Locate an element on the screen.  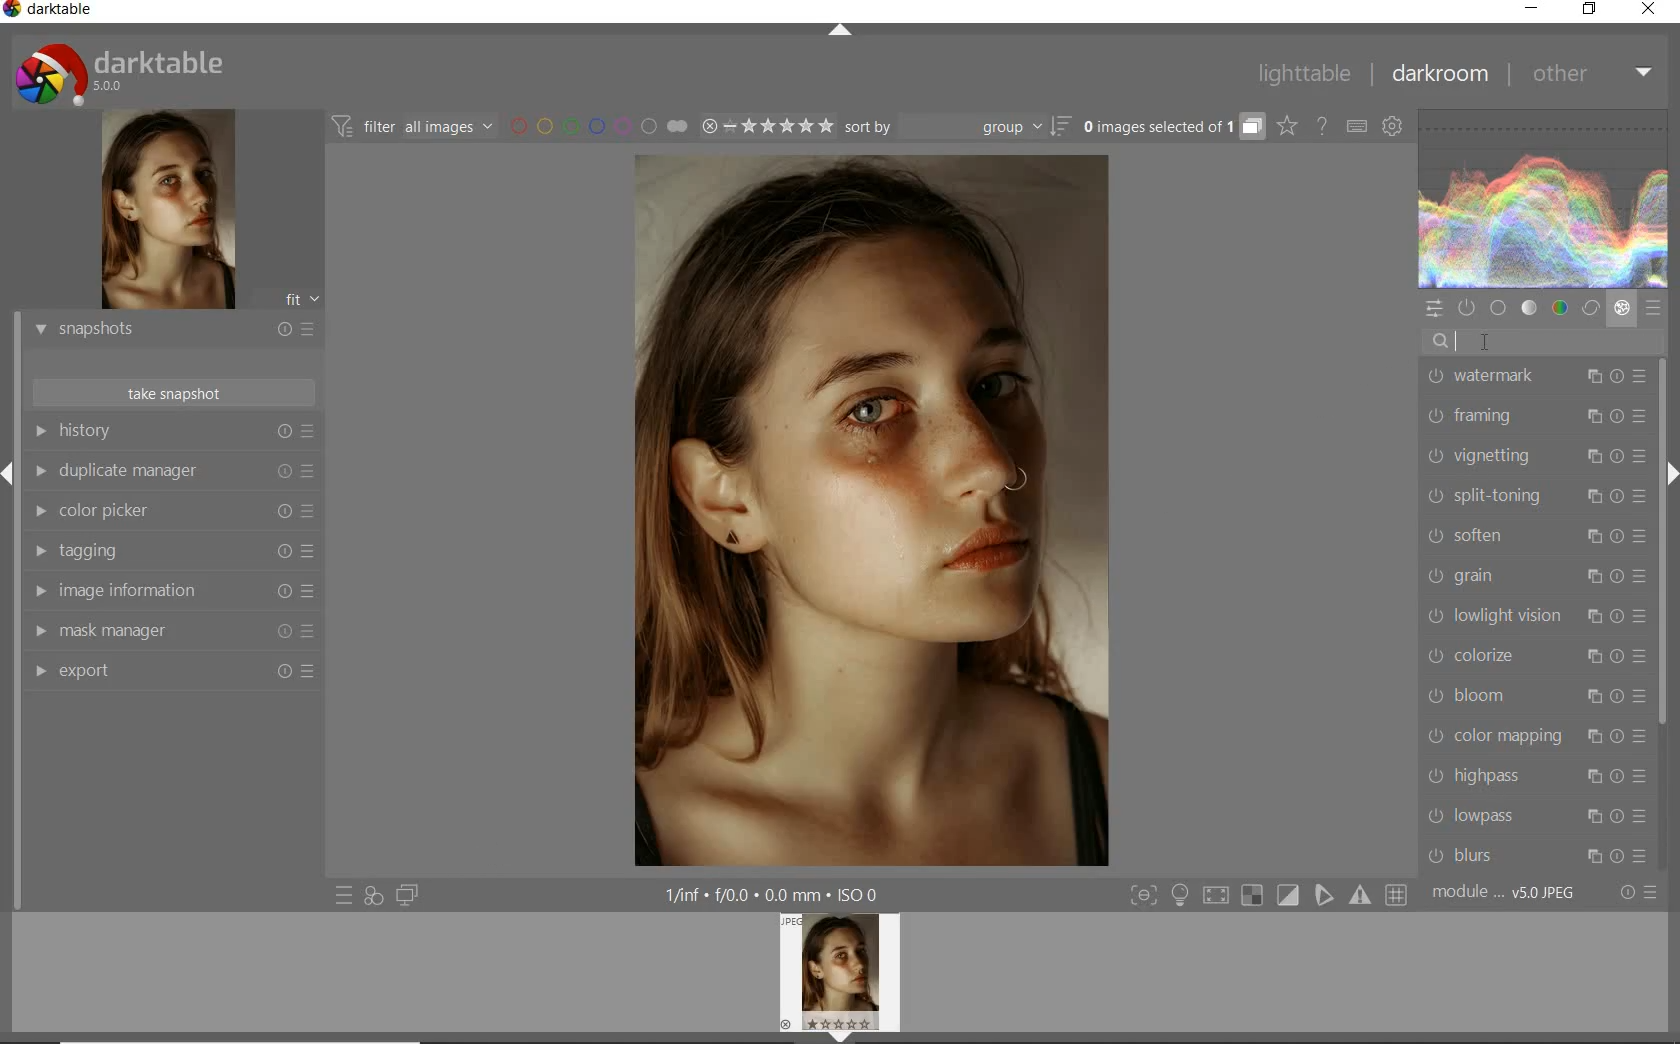
expand grouped images is located at coordinates (1170, 126).